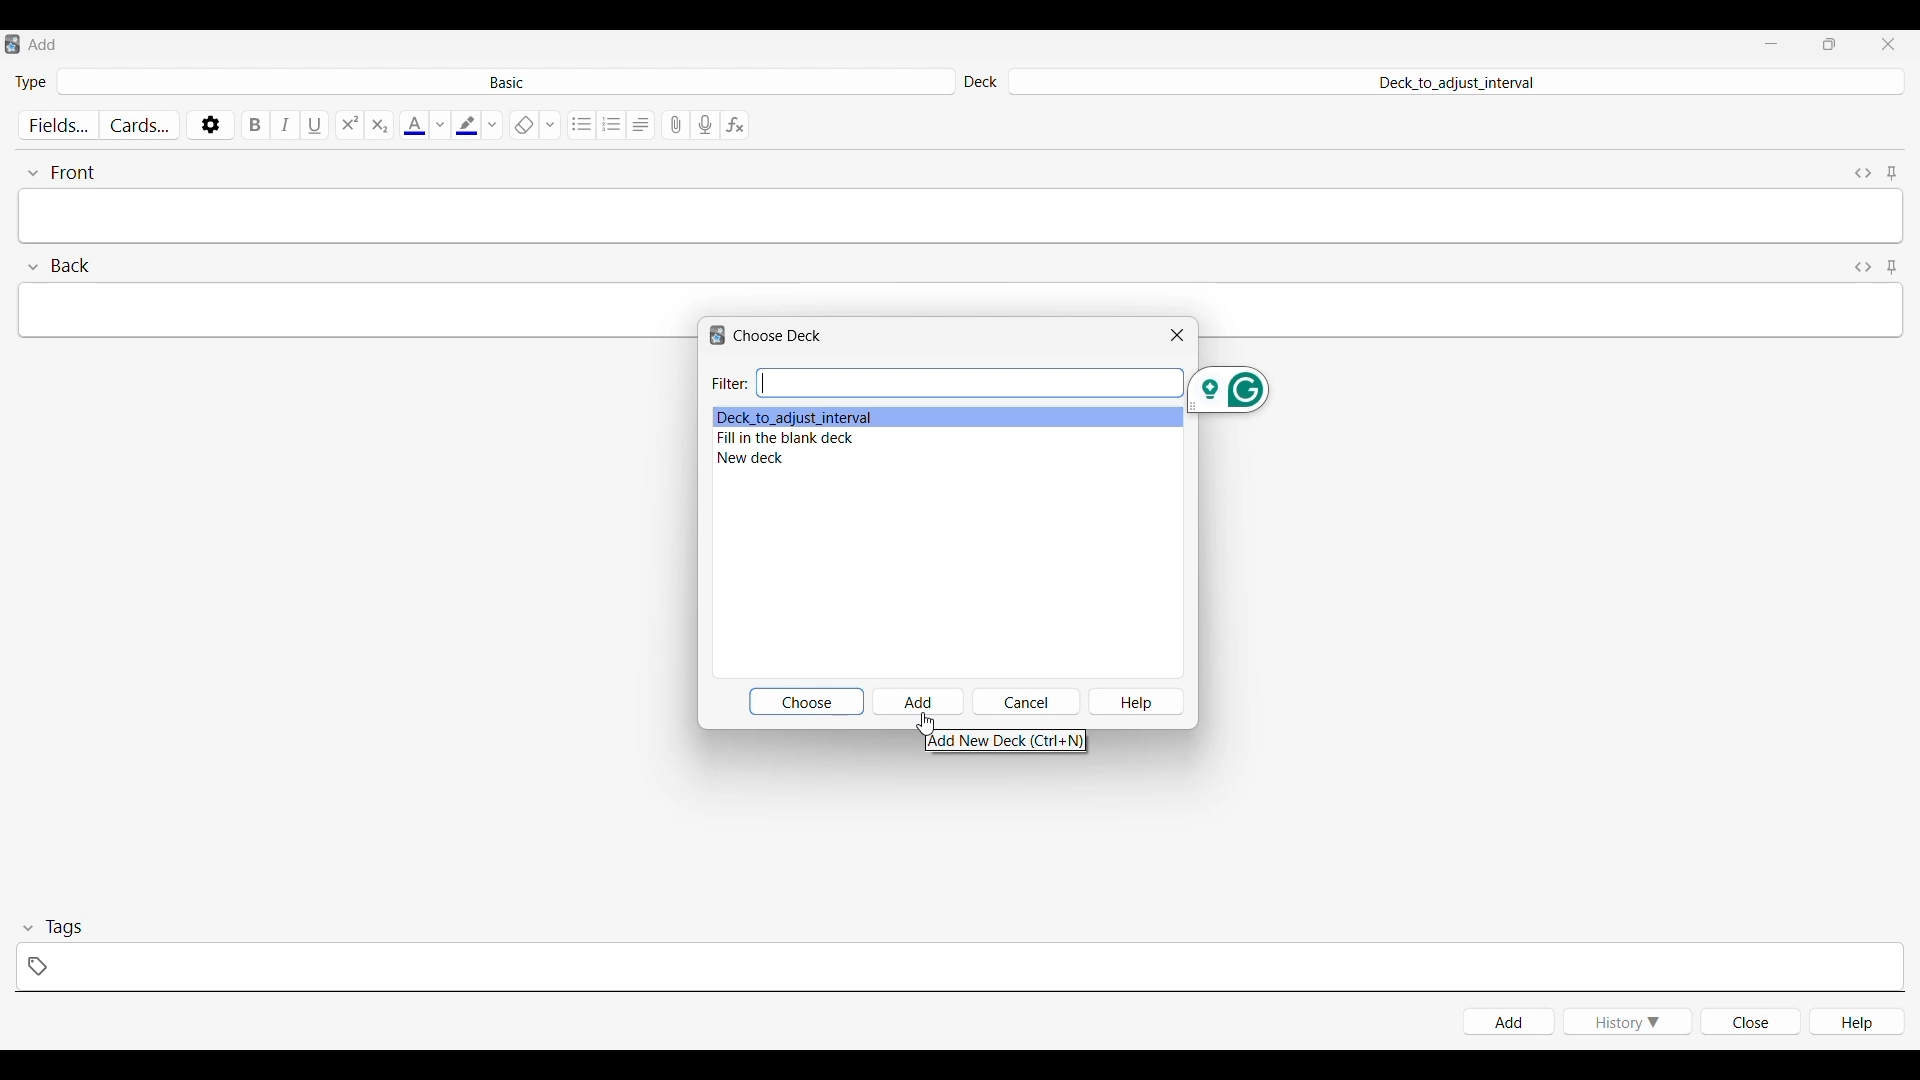 The height and width of the screenshot is (1080, 1920). What do you see at coordinates (1891, 268) in the screenshot?
I see `Toggle sticky` at bounding box center [1891, 268].